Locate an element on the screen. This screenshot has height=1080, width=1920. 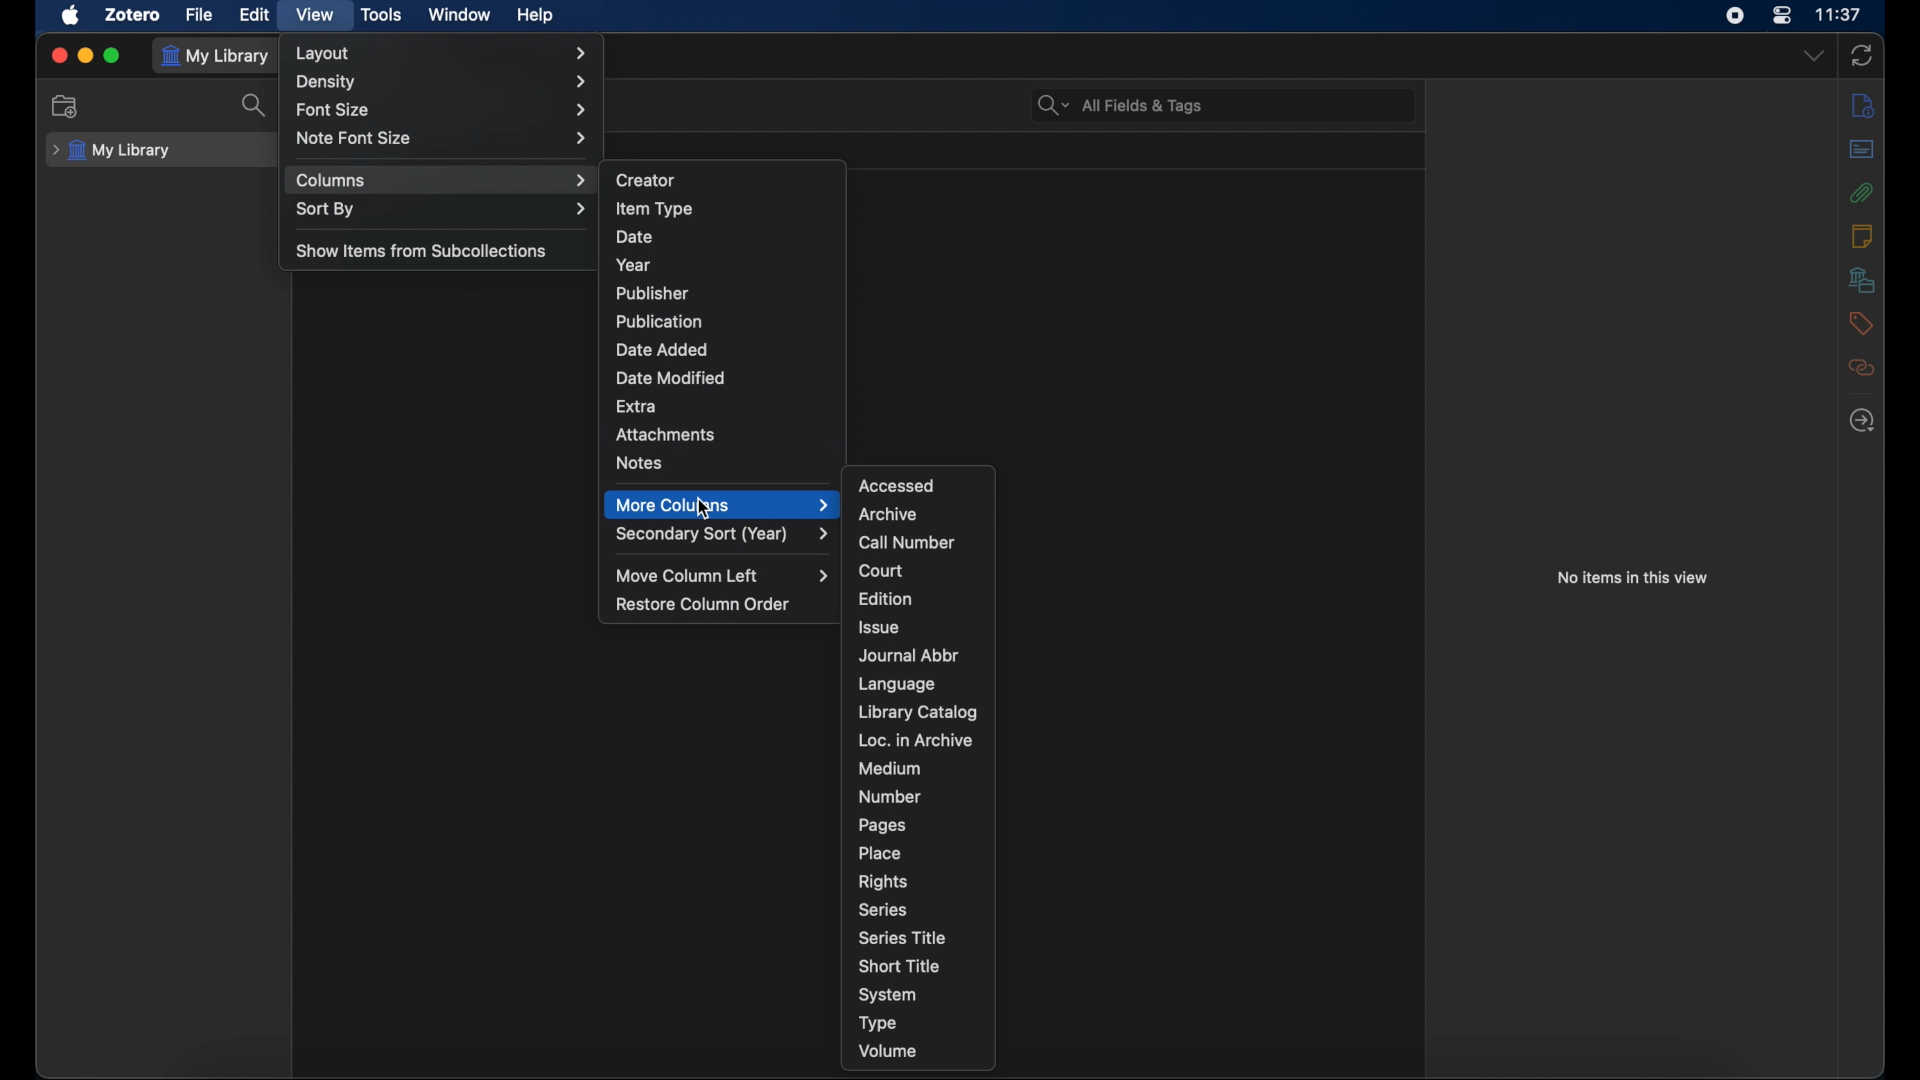
search is located at coordinates (258, 106).